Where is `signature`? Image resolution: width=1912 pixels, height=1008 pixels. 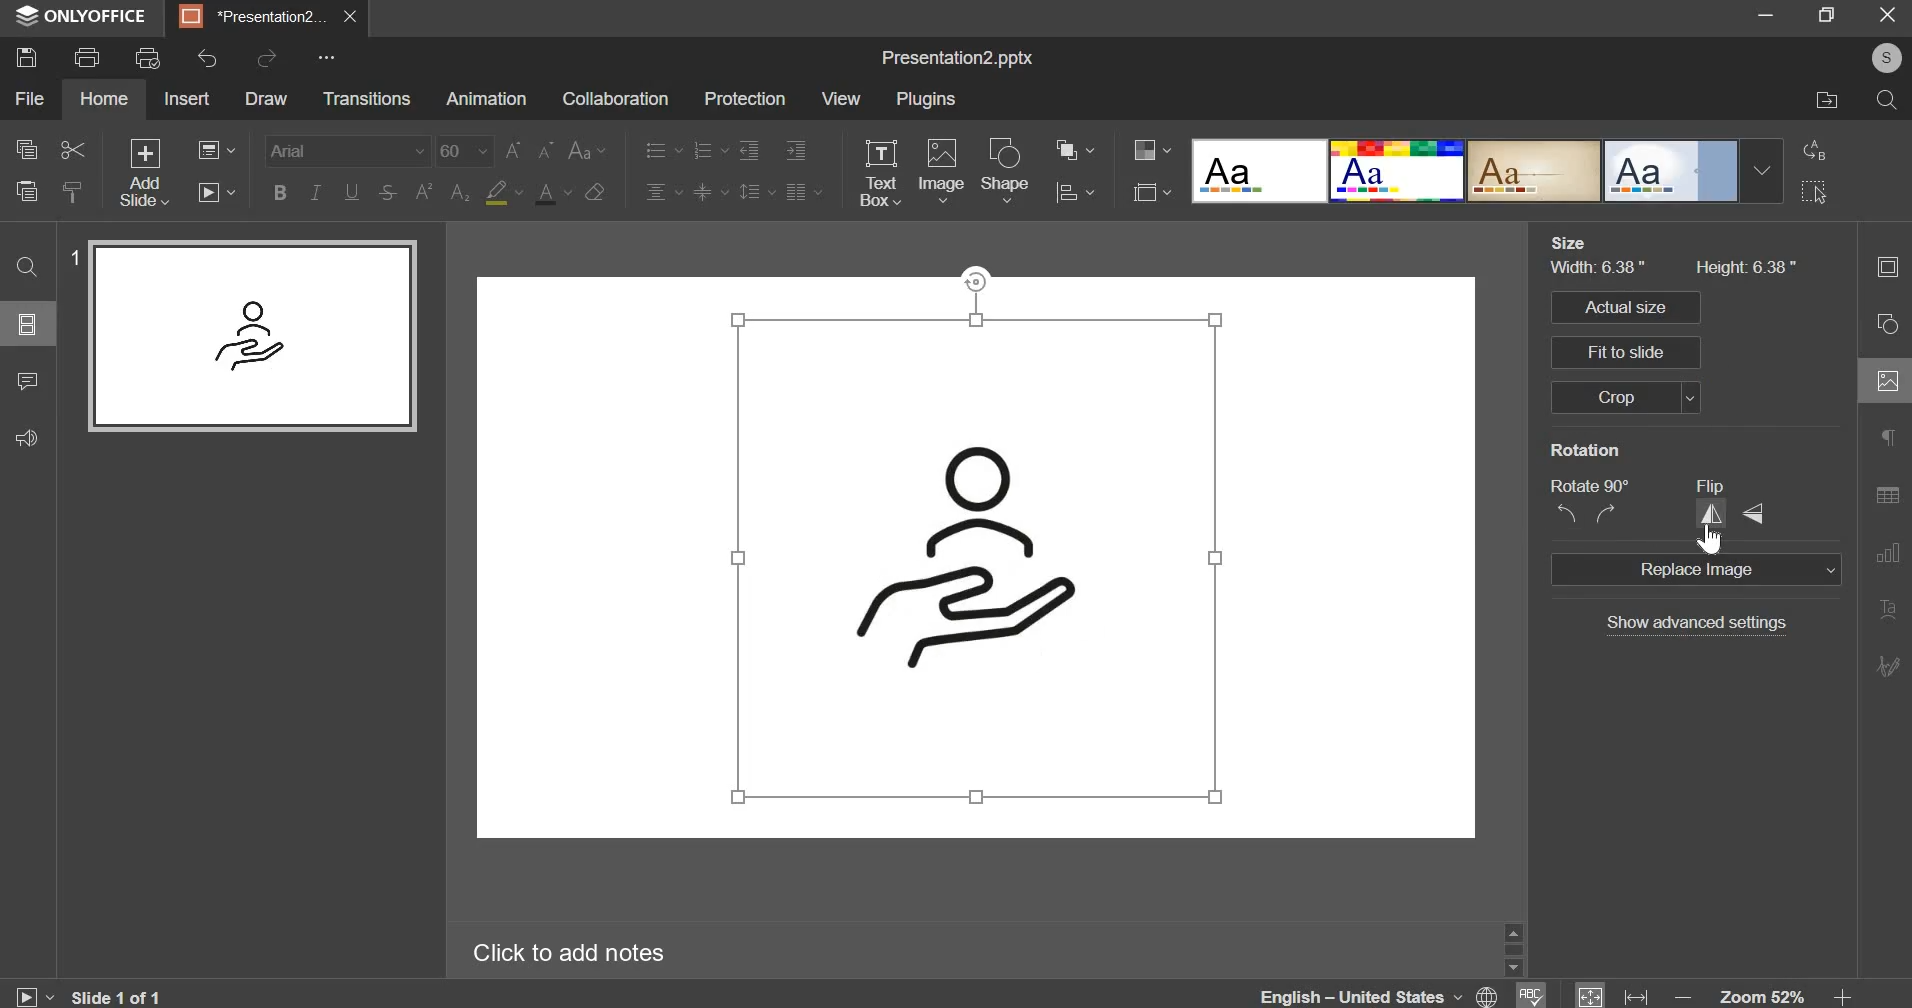
signature is located at coordinates (1885, 668).